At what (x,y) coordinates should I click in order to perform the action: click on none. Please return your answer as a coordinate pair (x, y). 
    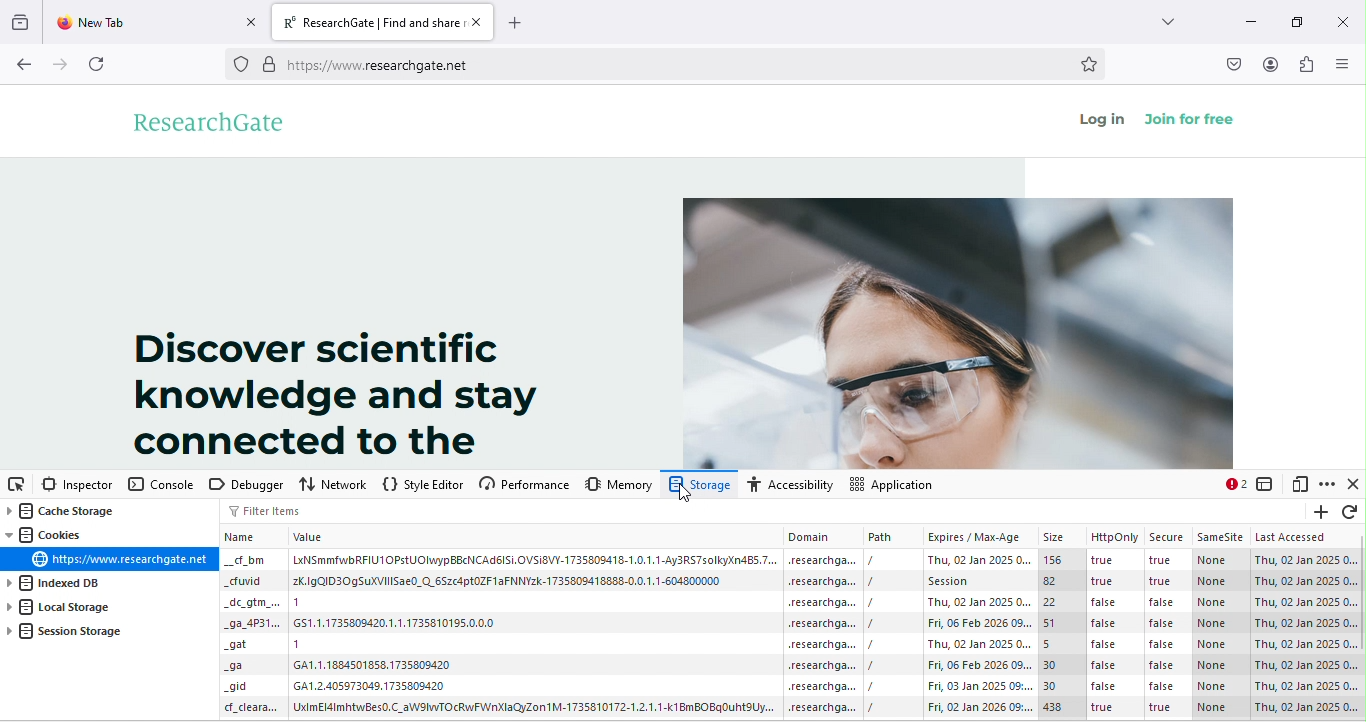
    Looking at the image, I should click on (1212, 560).